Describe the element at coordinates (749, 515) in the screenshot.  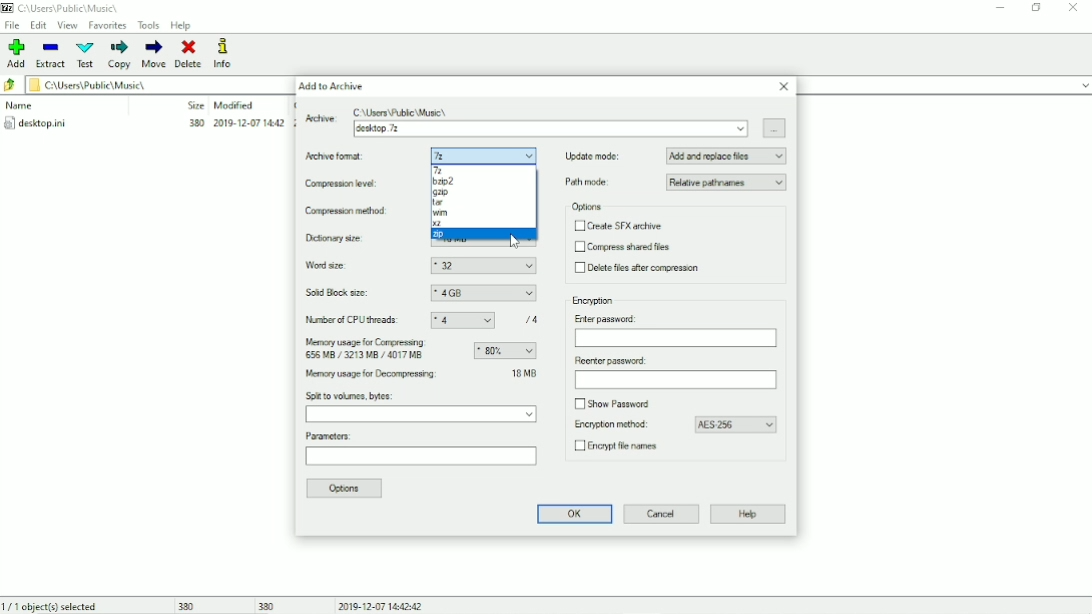
I see `Help` at that location.